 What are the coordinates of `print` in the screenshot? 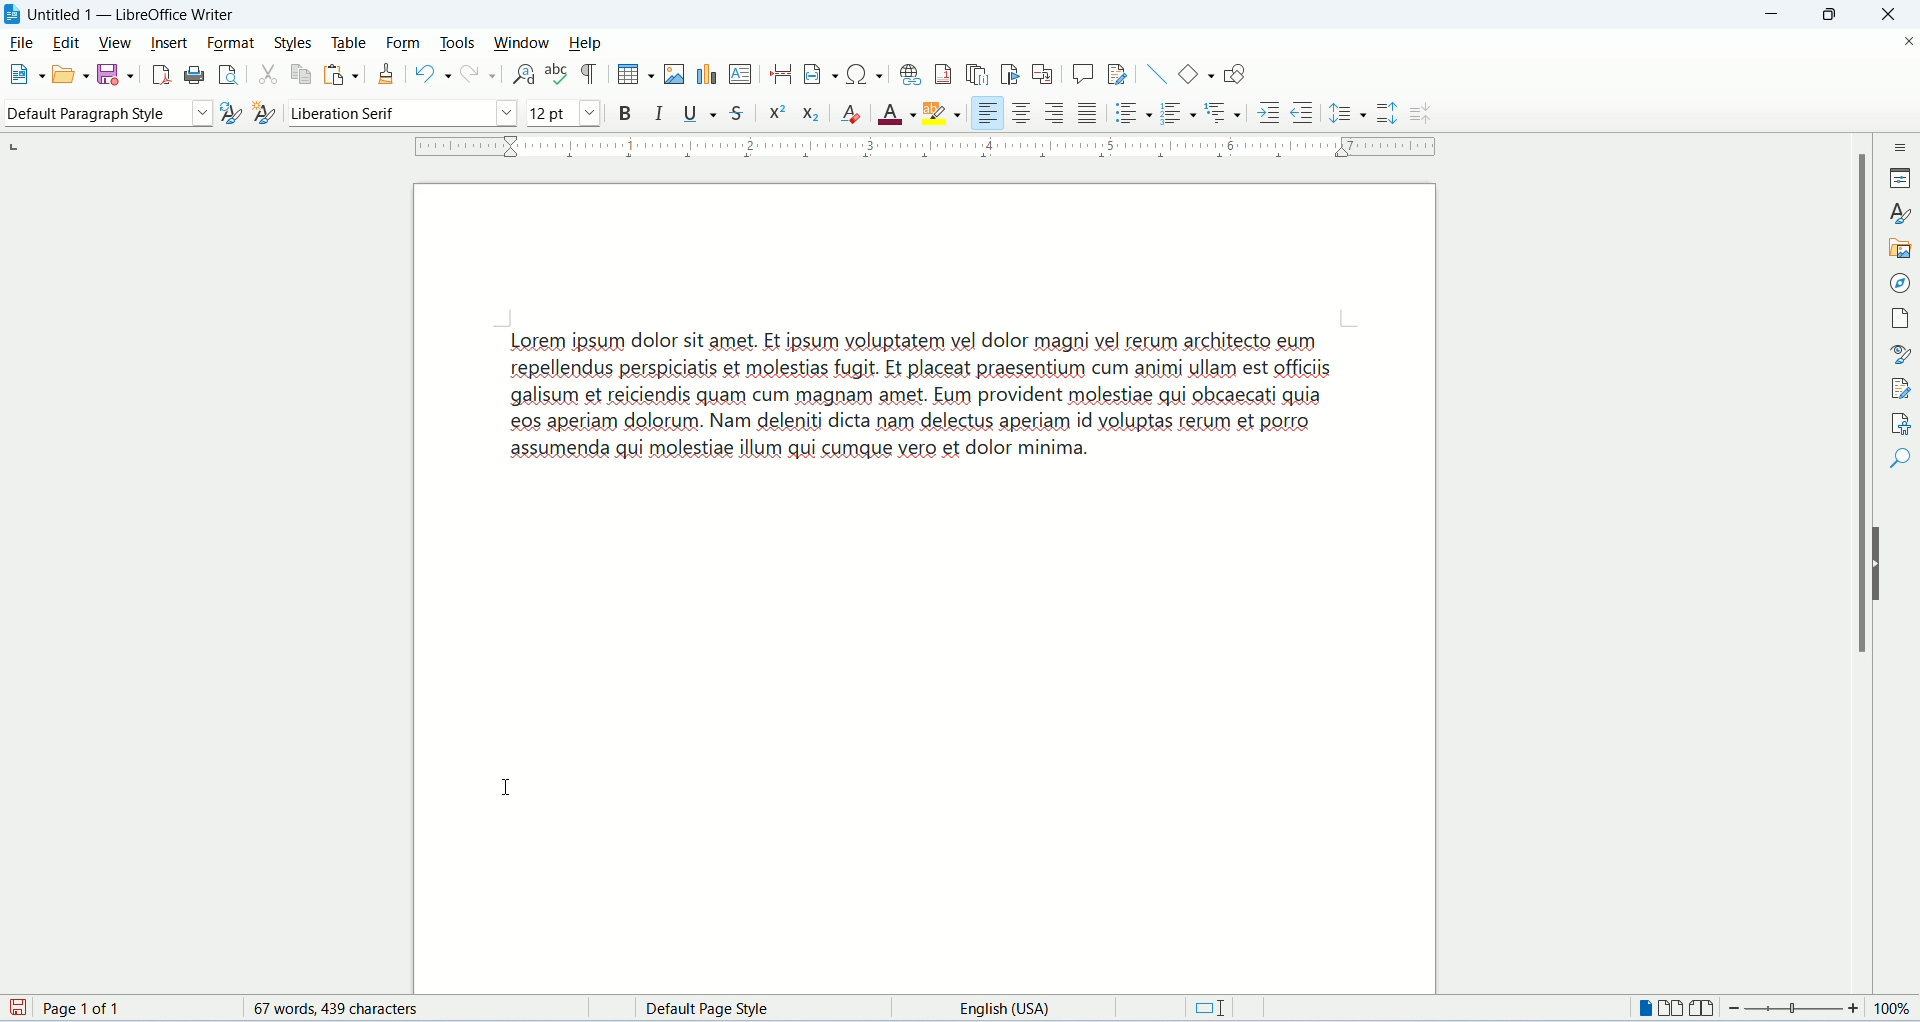 It's located at (193, 75).